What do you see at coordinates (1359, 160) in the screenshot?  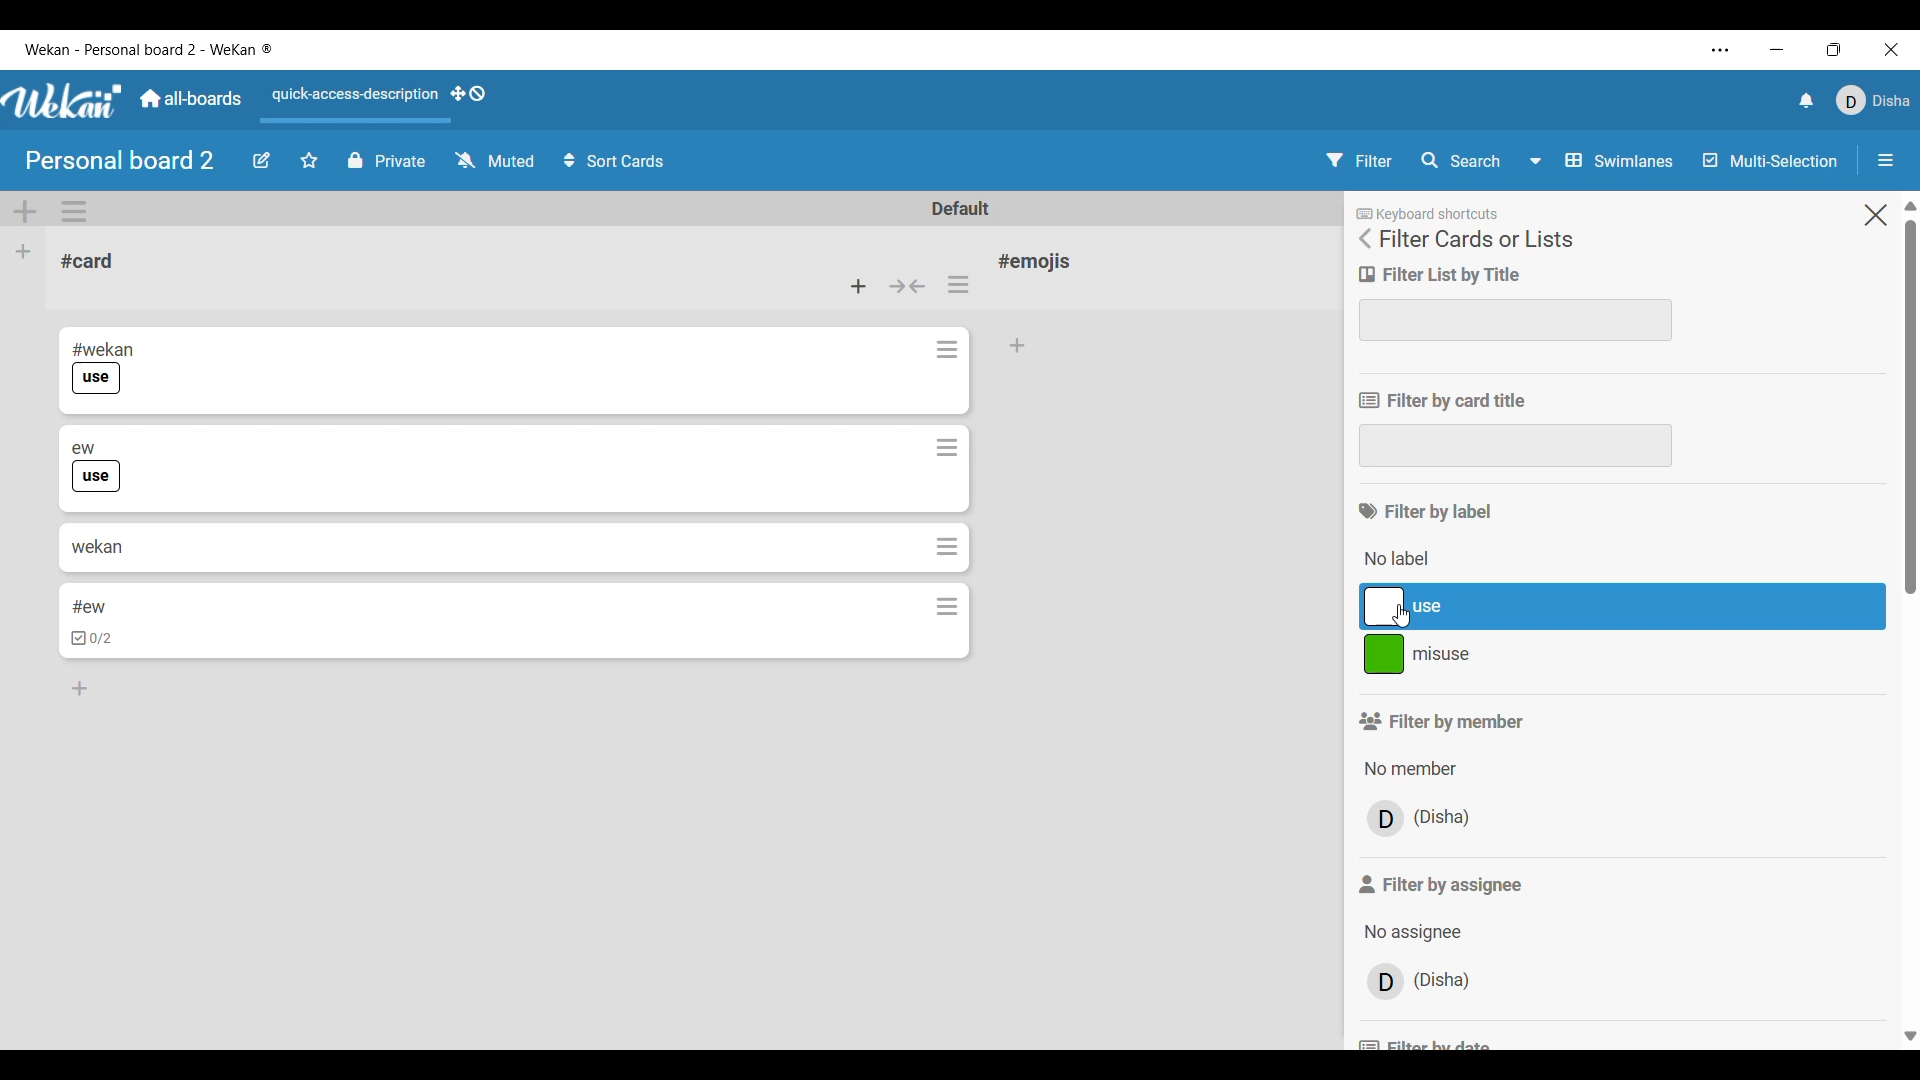 I see `Filter settings` at bounding box center [1359, 160].